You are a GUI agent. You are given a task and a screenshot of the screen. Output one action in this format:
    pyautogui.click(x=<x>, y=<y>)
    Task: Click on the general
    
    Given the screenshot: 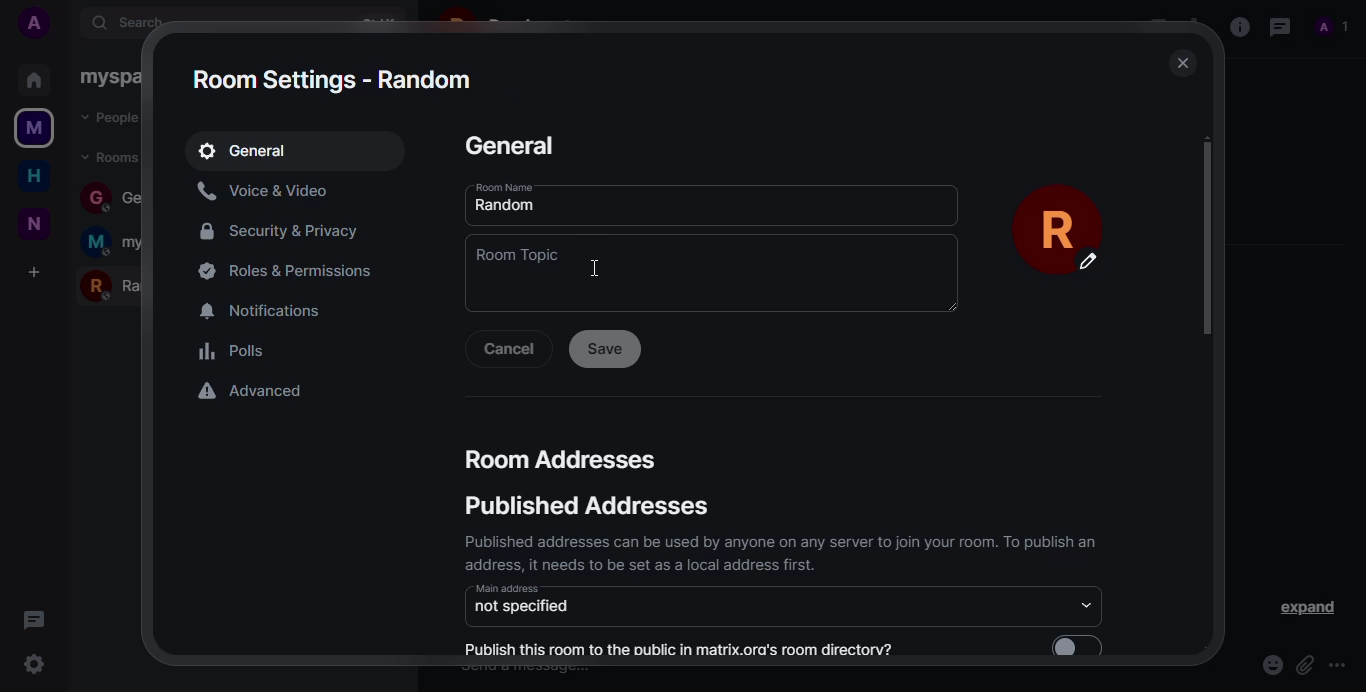 What is the action you would take?
    pyautogui.click(x=254, y=151)
    